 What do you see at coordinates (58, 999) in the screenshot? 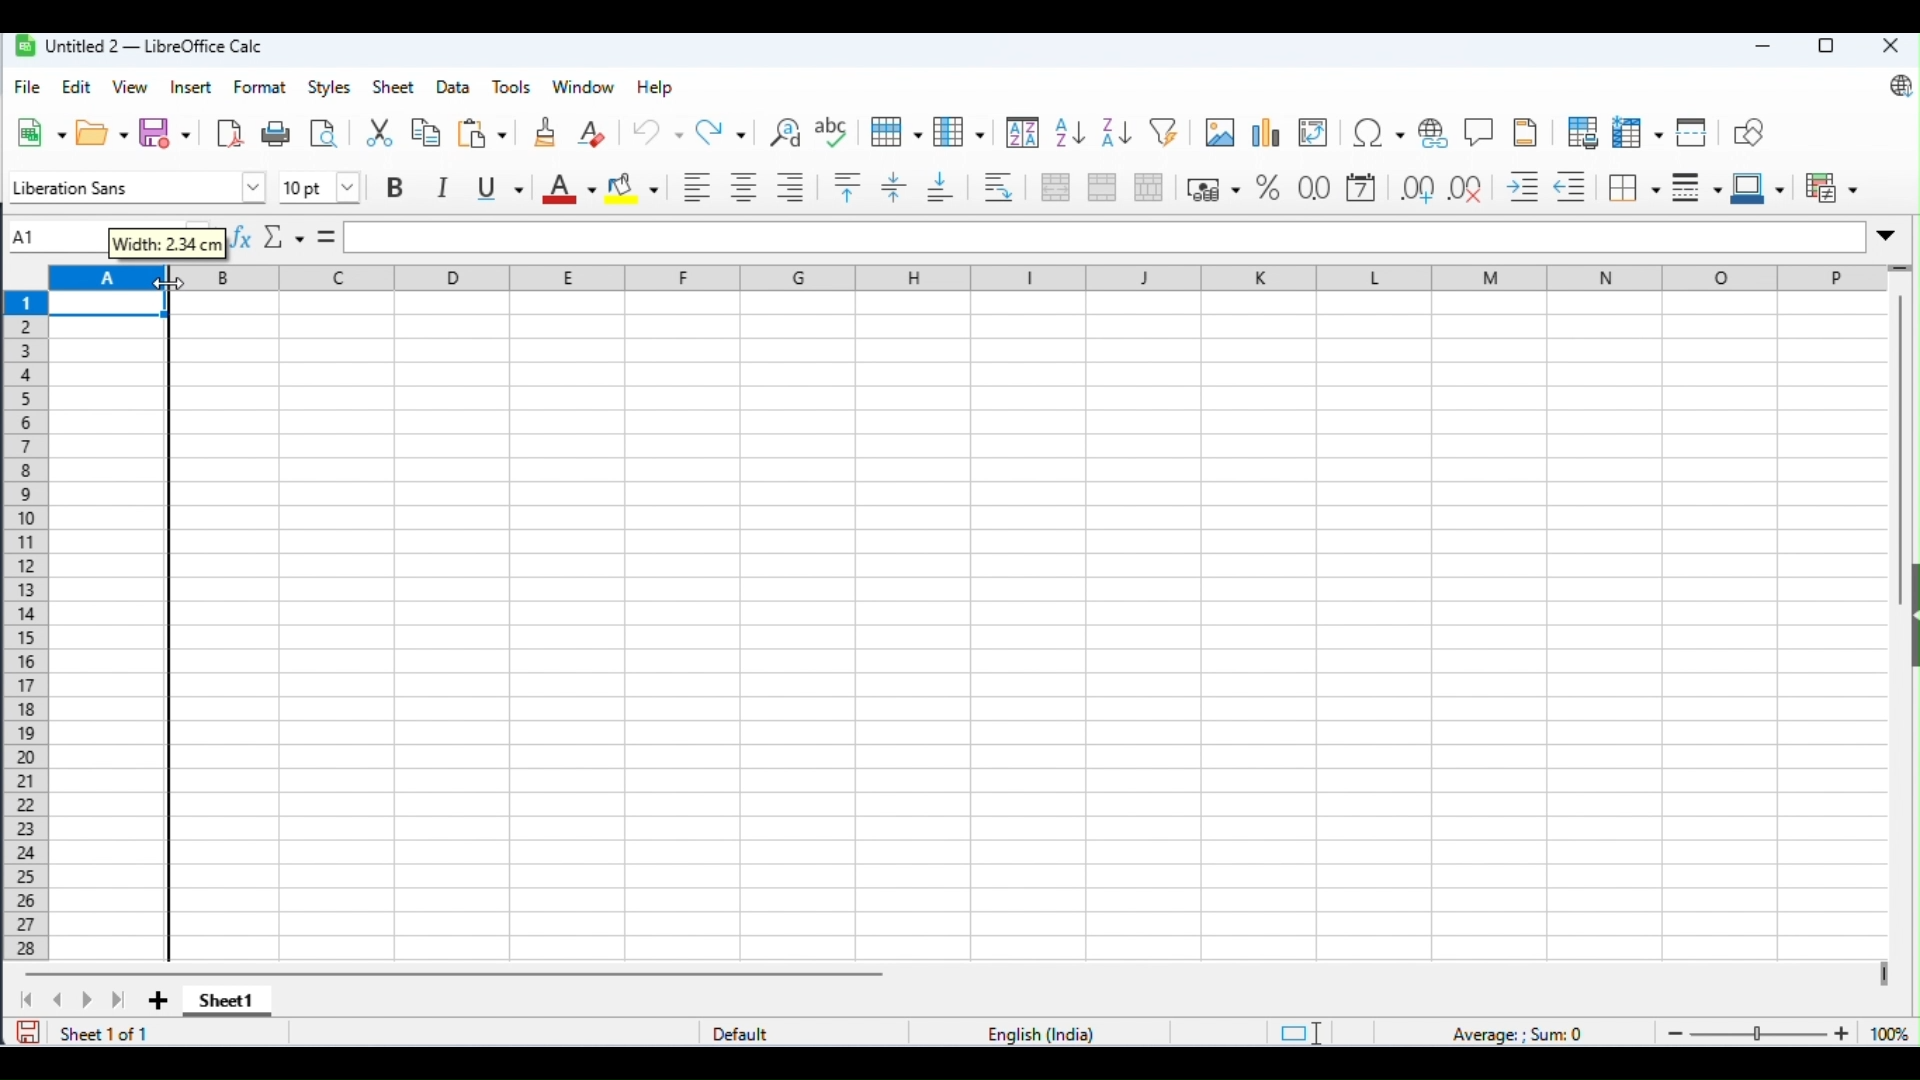
I see `previous sheet` at bounding box center [58, 999].